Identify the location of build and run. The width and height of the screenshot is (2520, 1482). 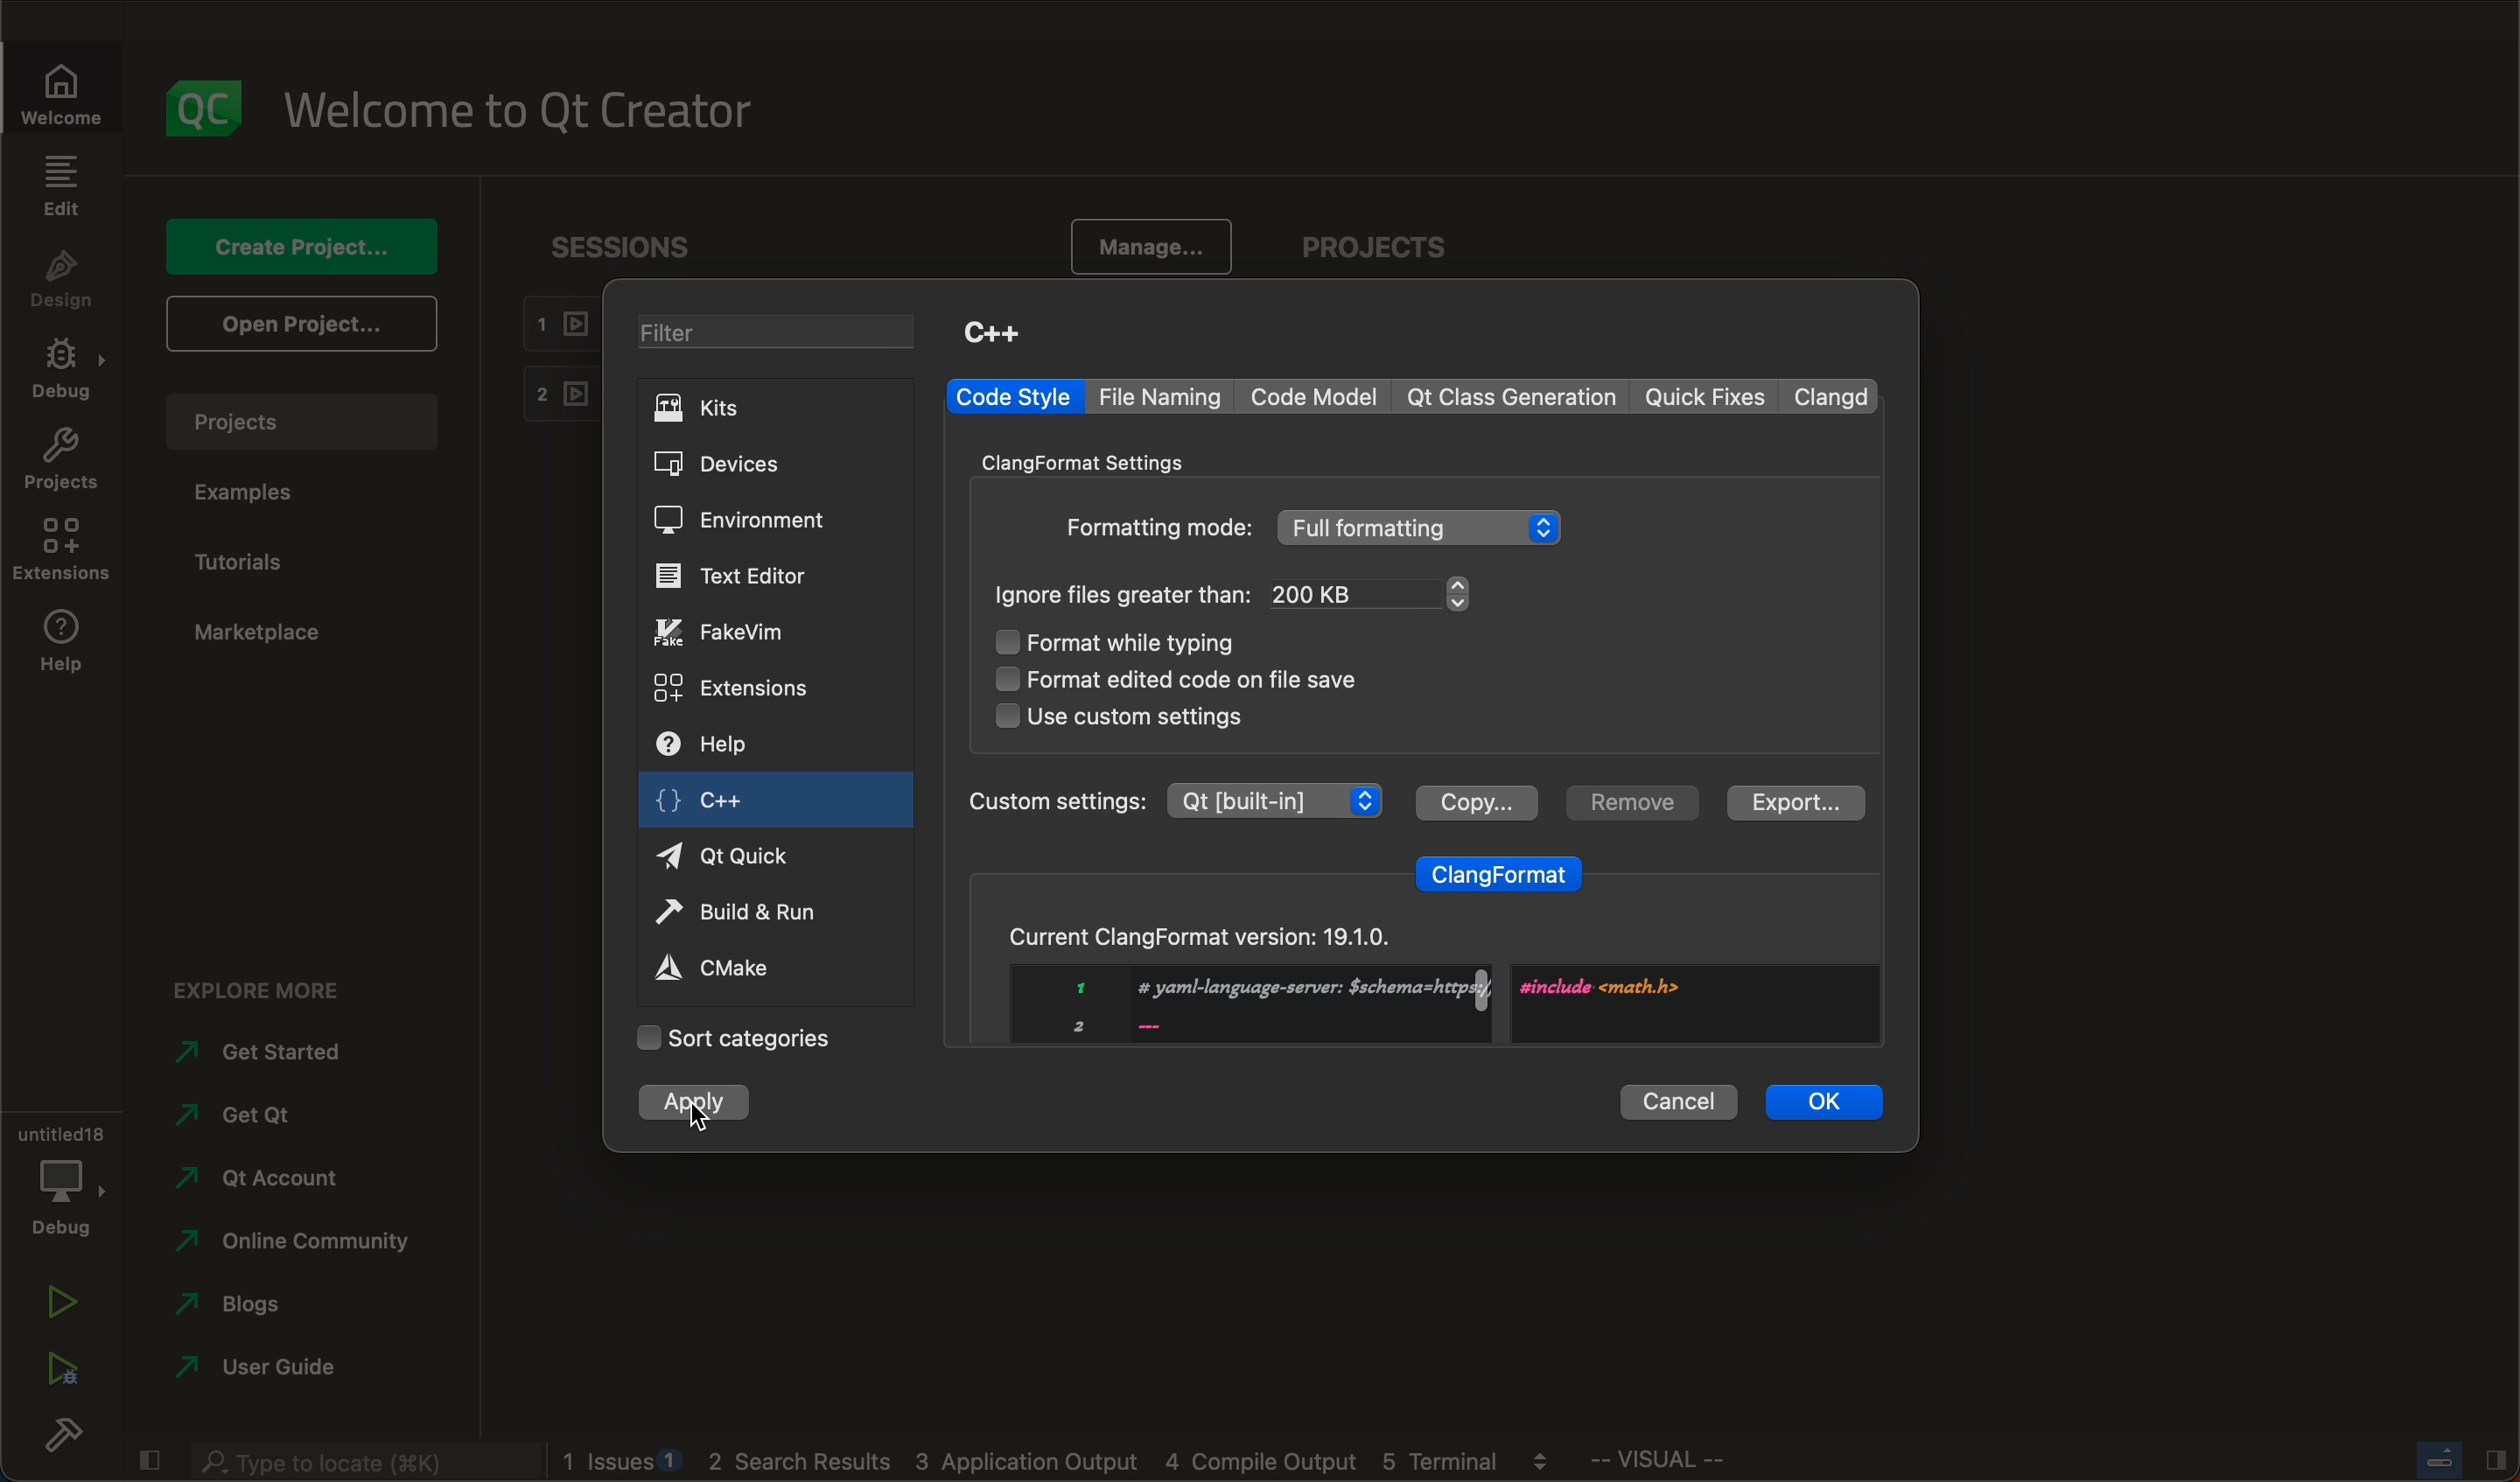
(746, 915).